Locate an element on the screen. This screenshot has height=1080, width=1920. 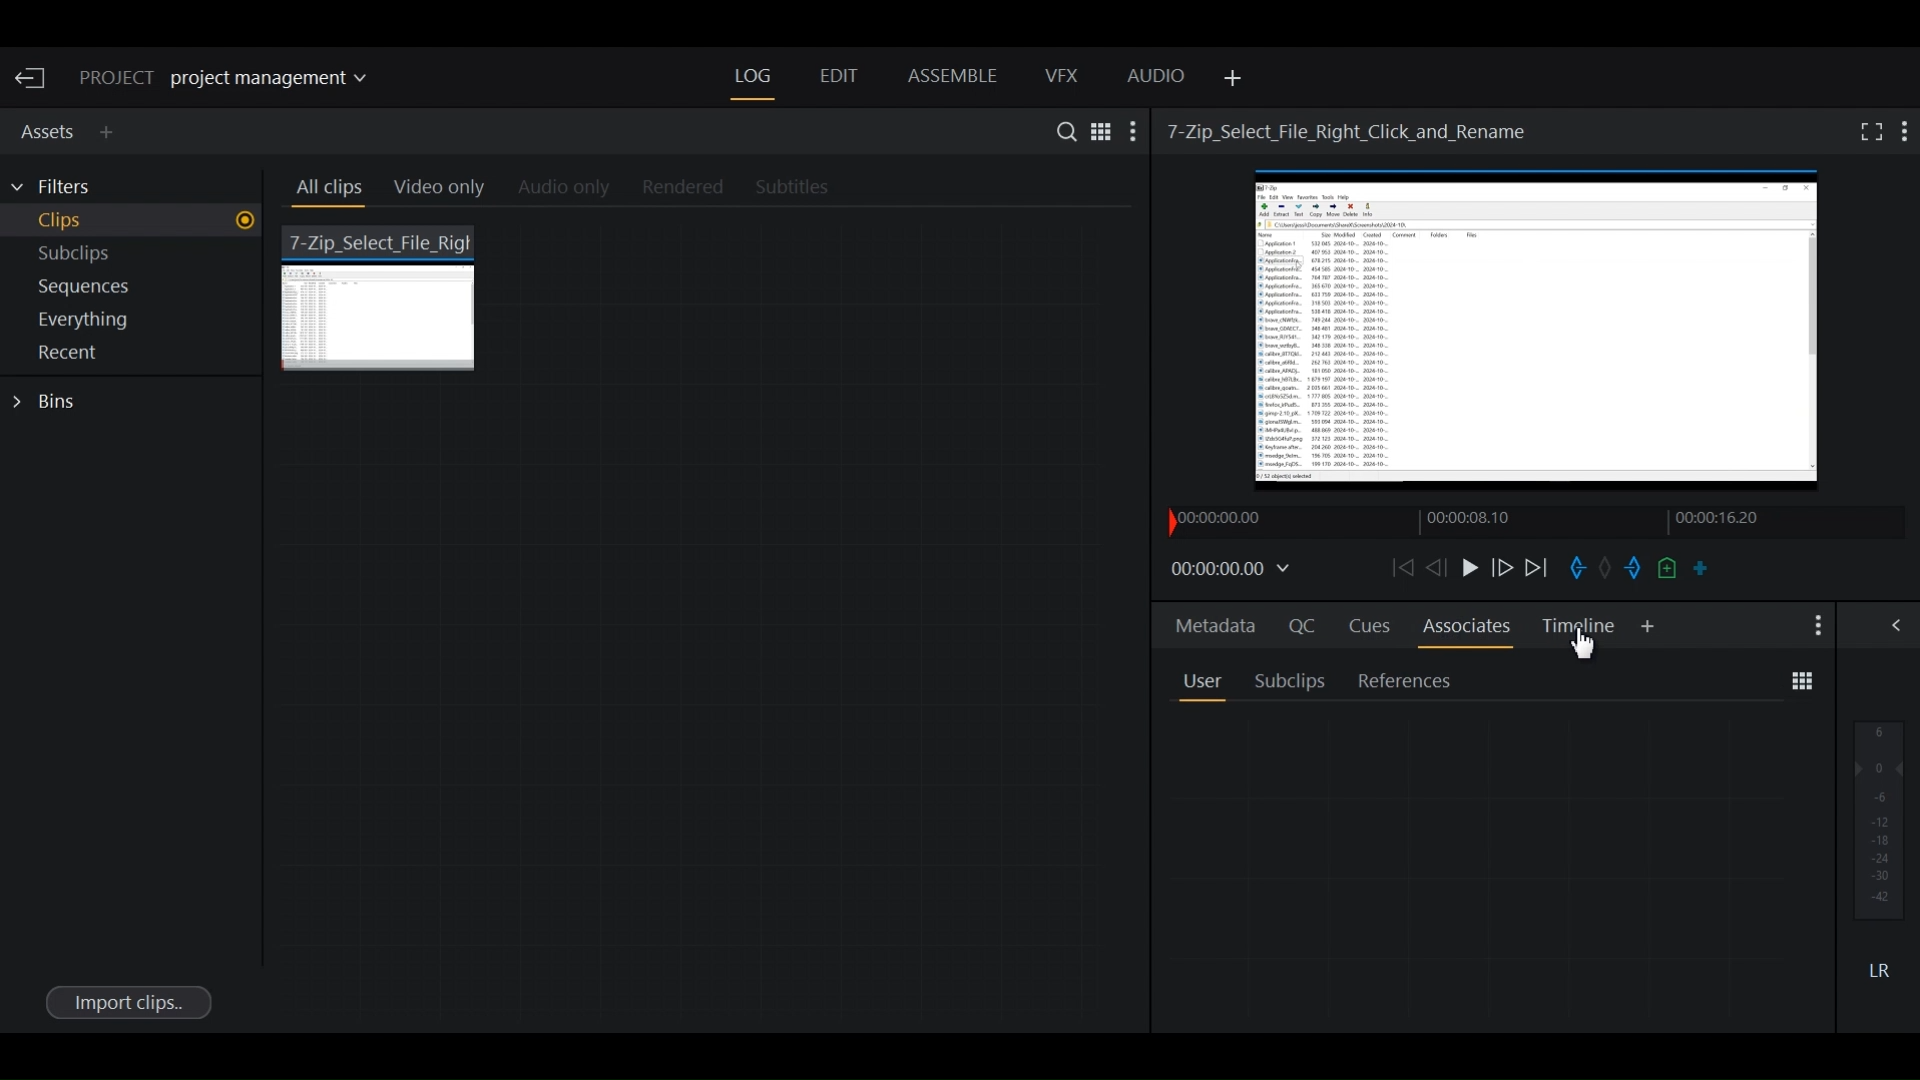
Import clips is located at coordinates (127, 1001).